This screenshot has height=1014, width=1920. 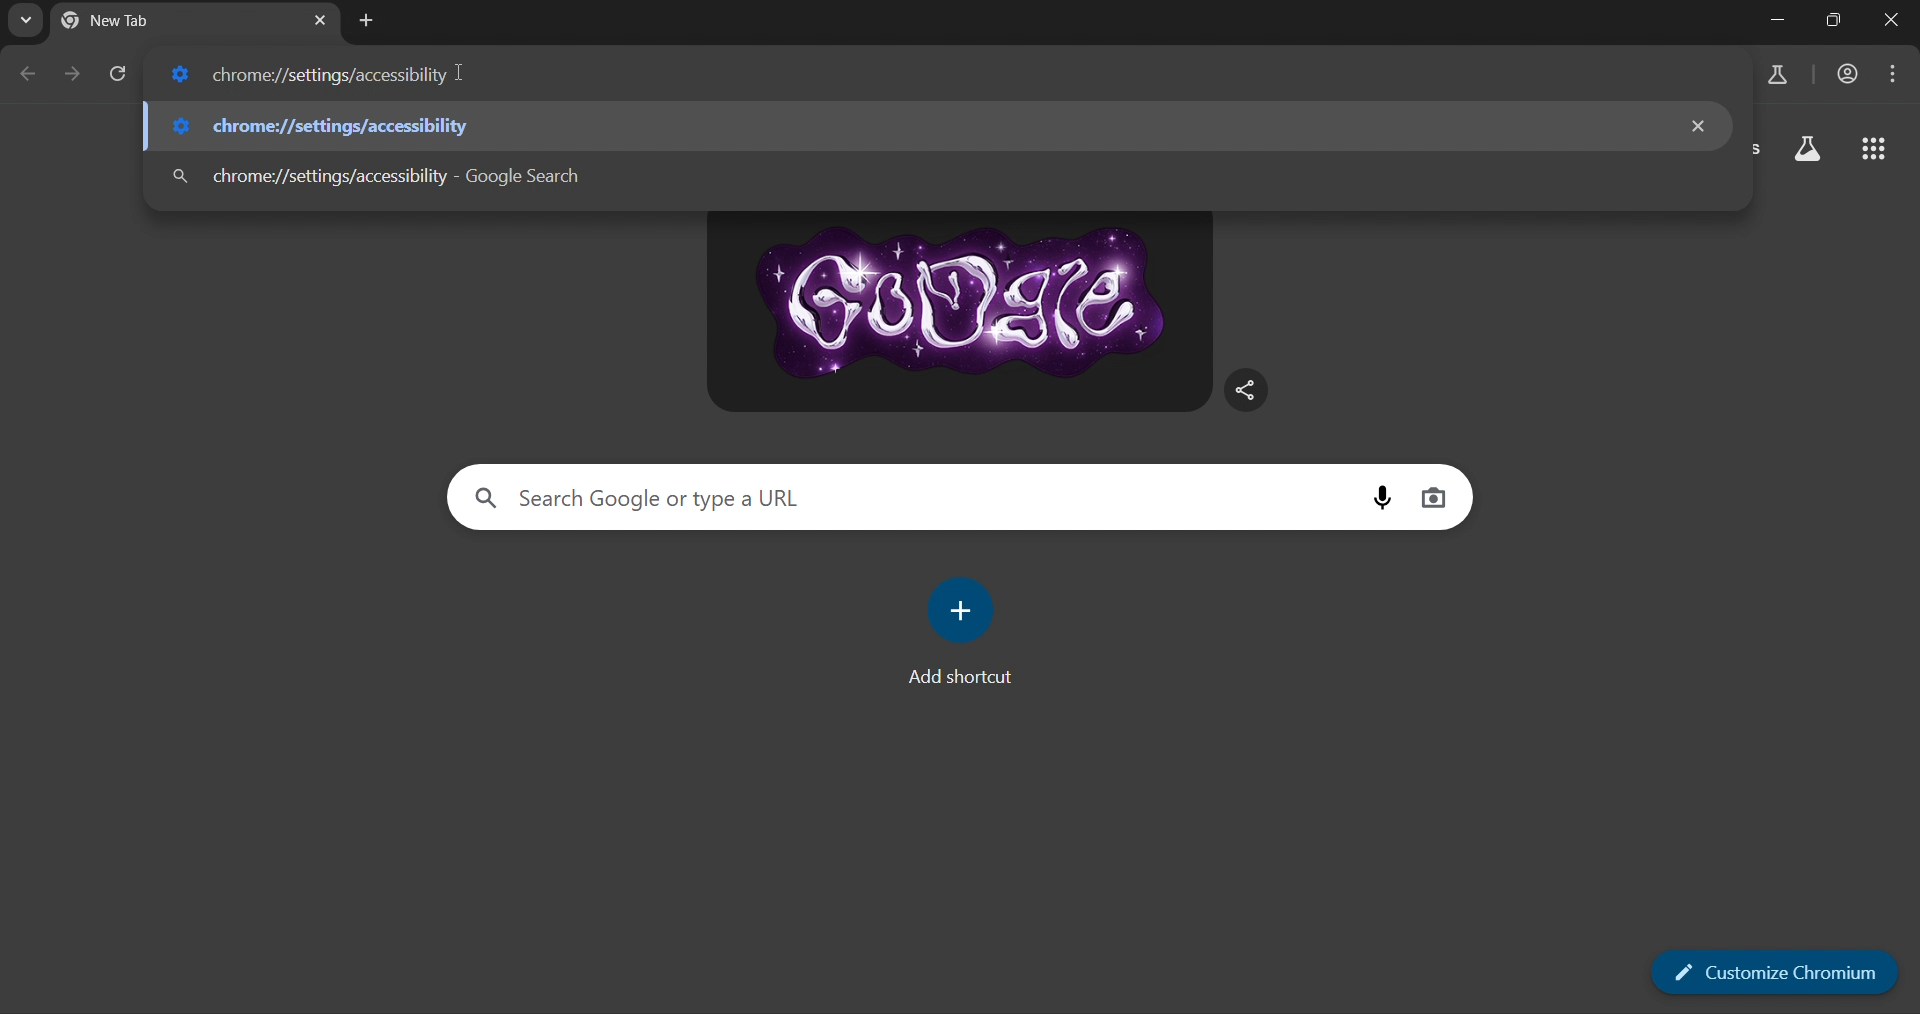 What do you see at coordinates (664, 493) in the screenshot?
I see `Search Google or type a URL` at bounding box center [664, 493].